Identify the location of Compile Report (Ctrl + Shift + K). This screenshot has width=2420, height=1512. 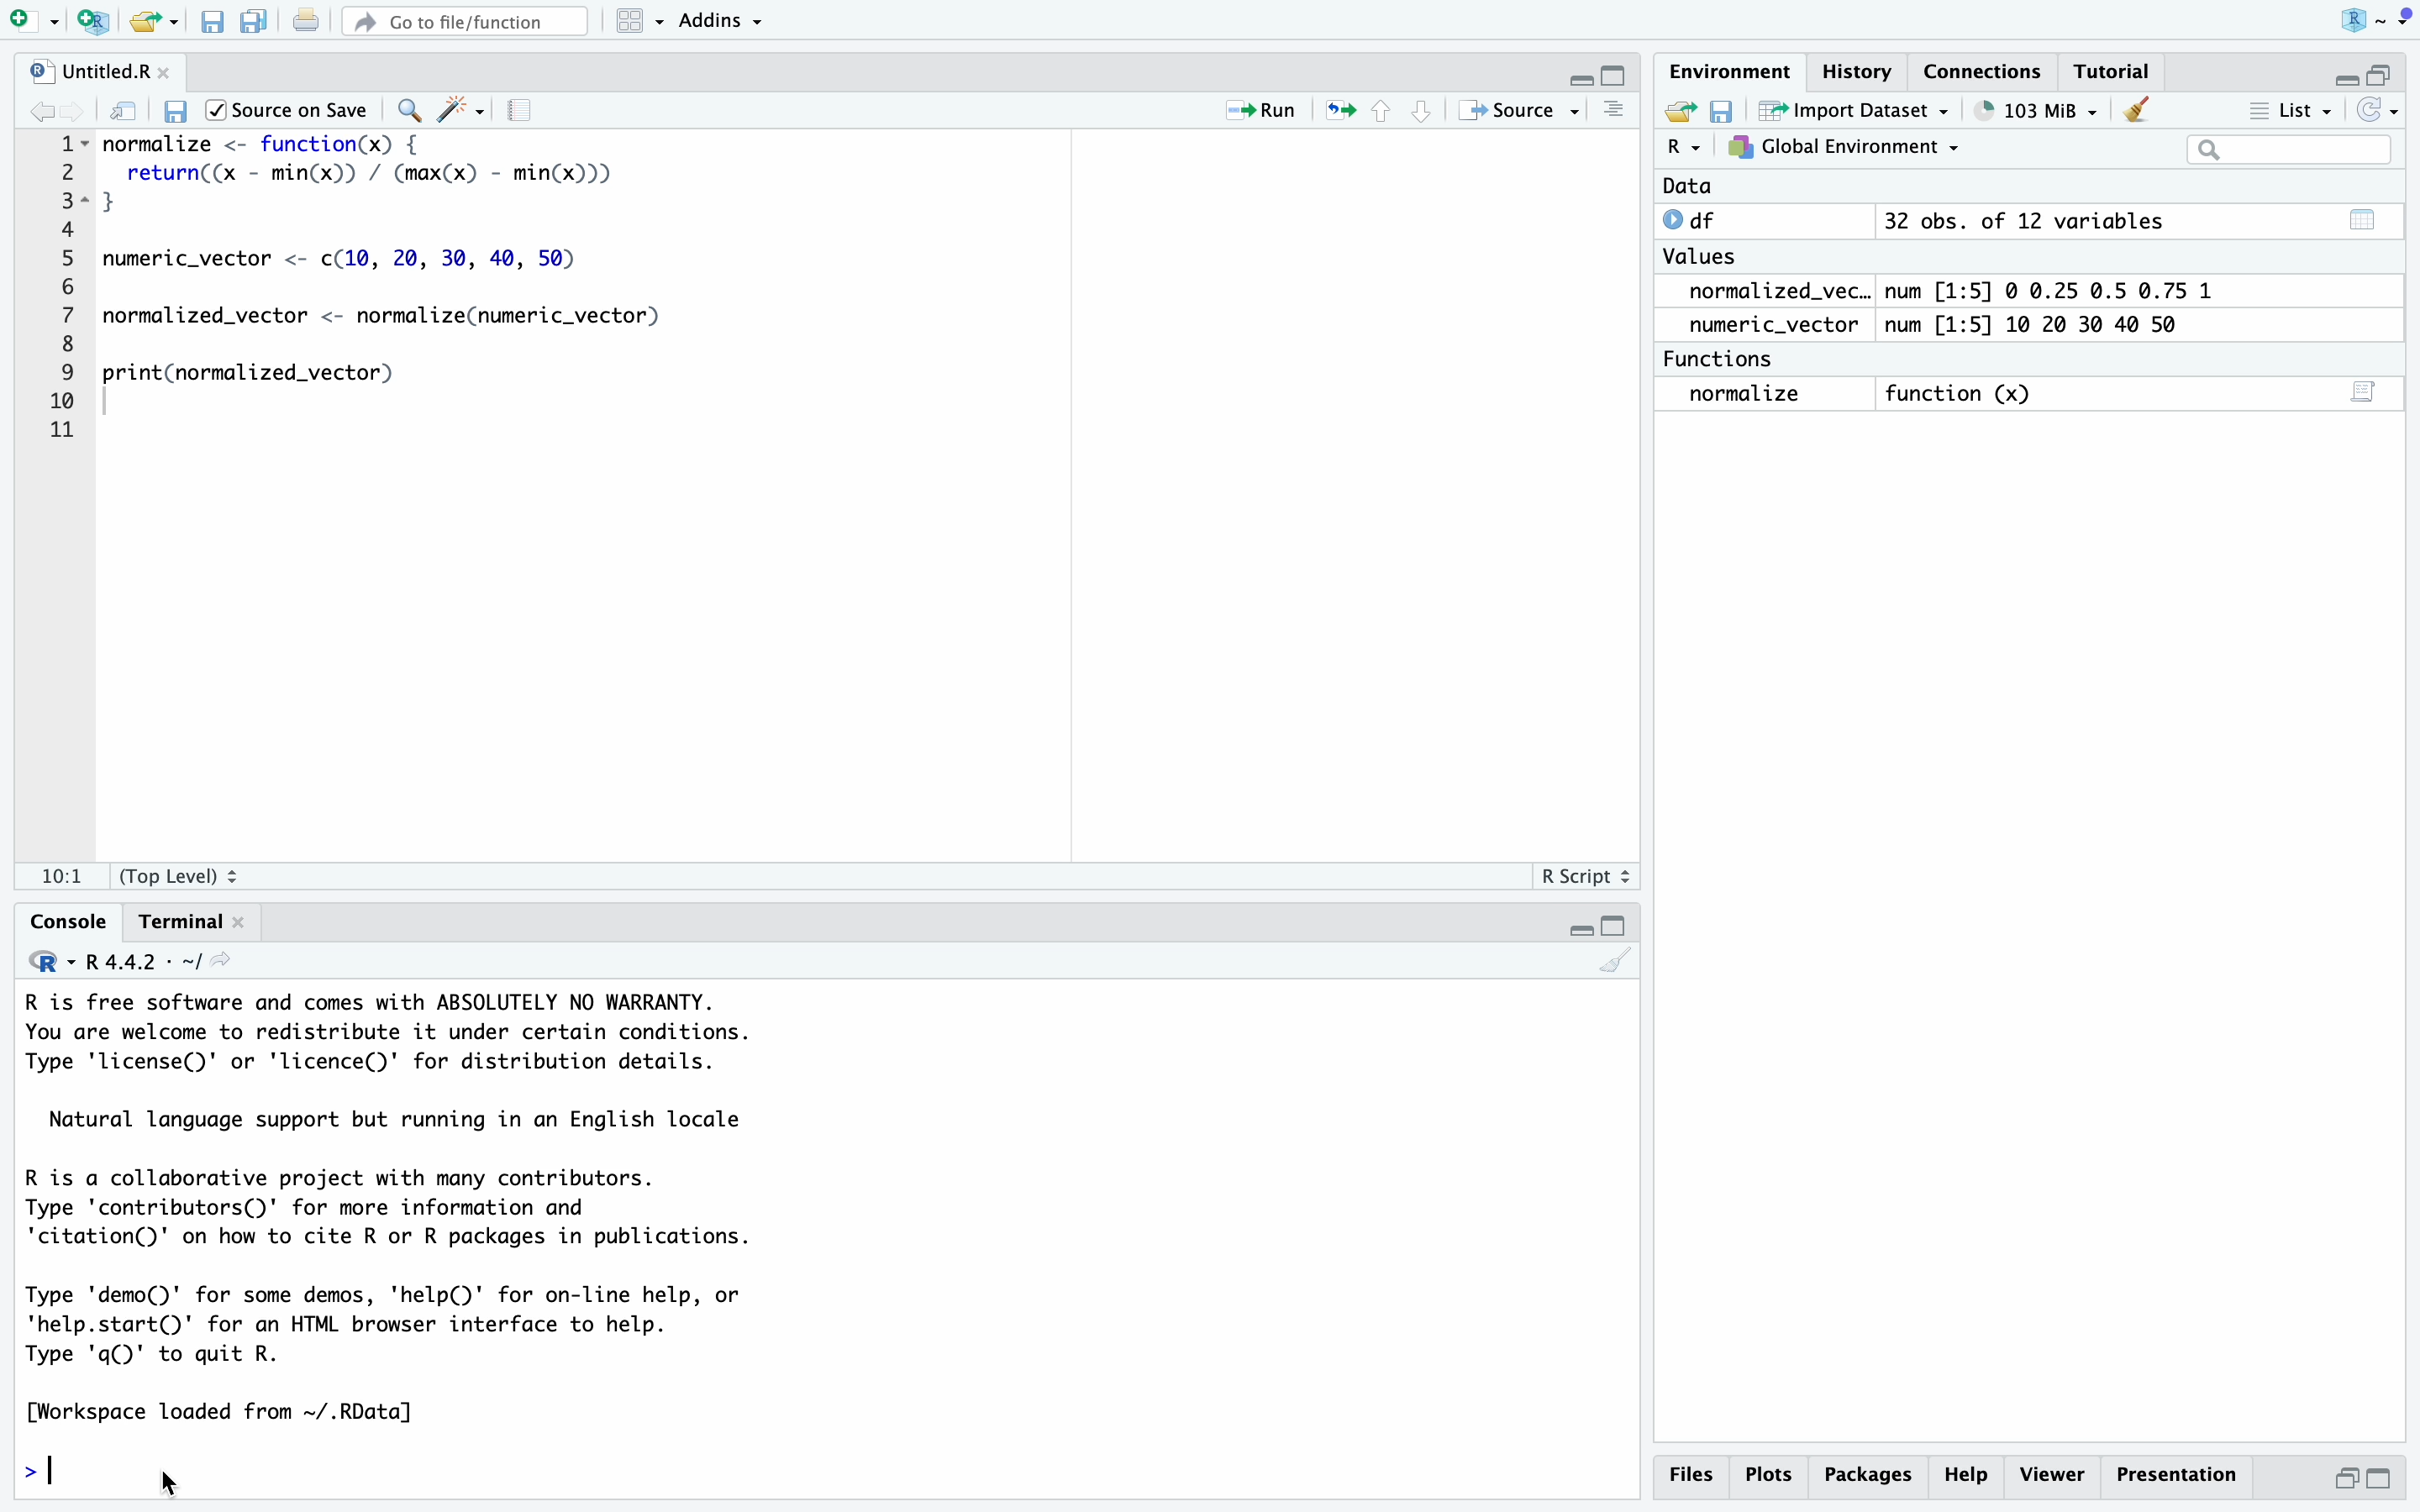
(525, 108).